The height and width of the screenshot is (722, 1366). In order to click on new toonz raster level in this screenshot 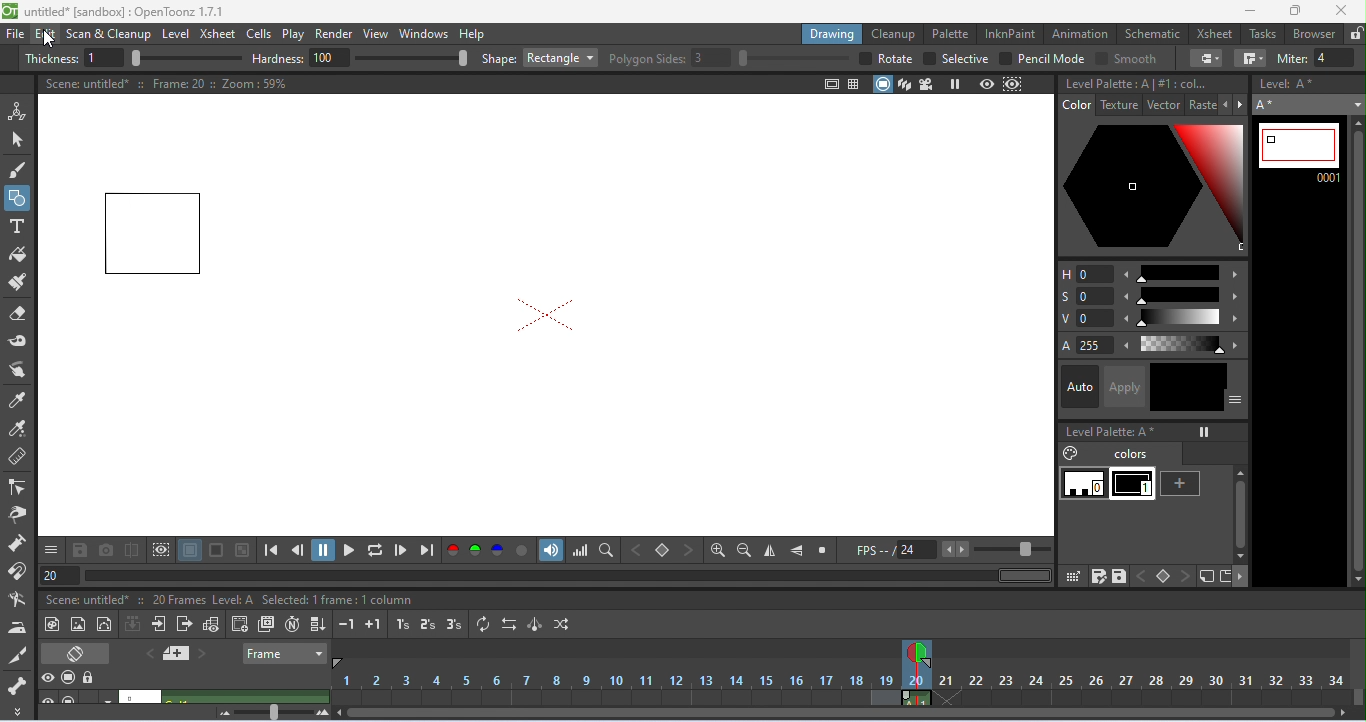, I will do `click(52, 623)`.